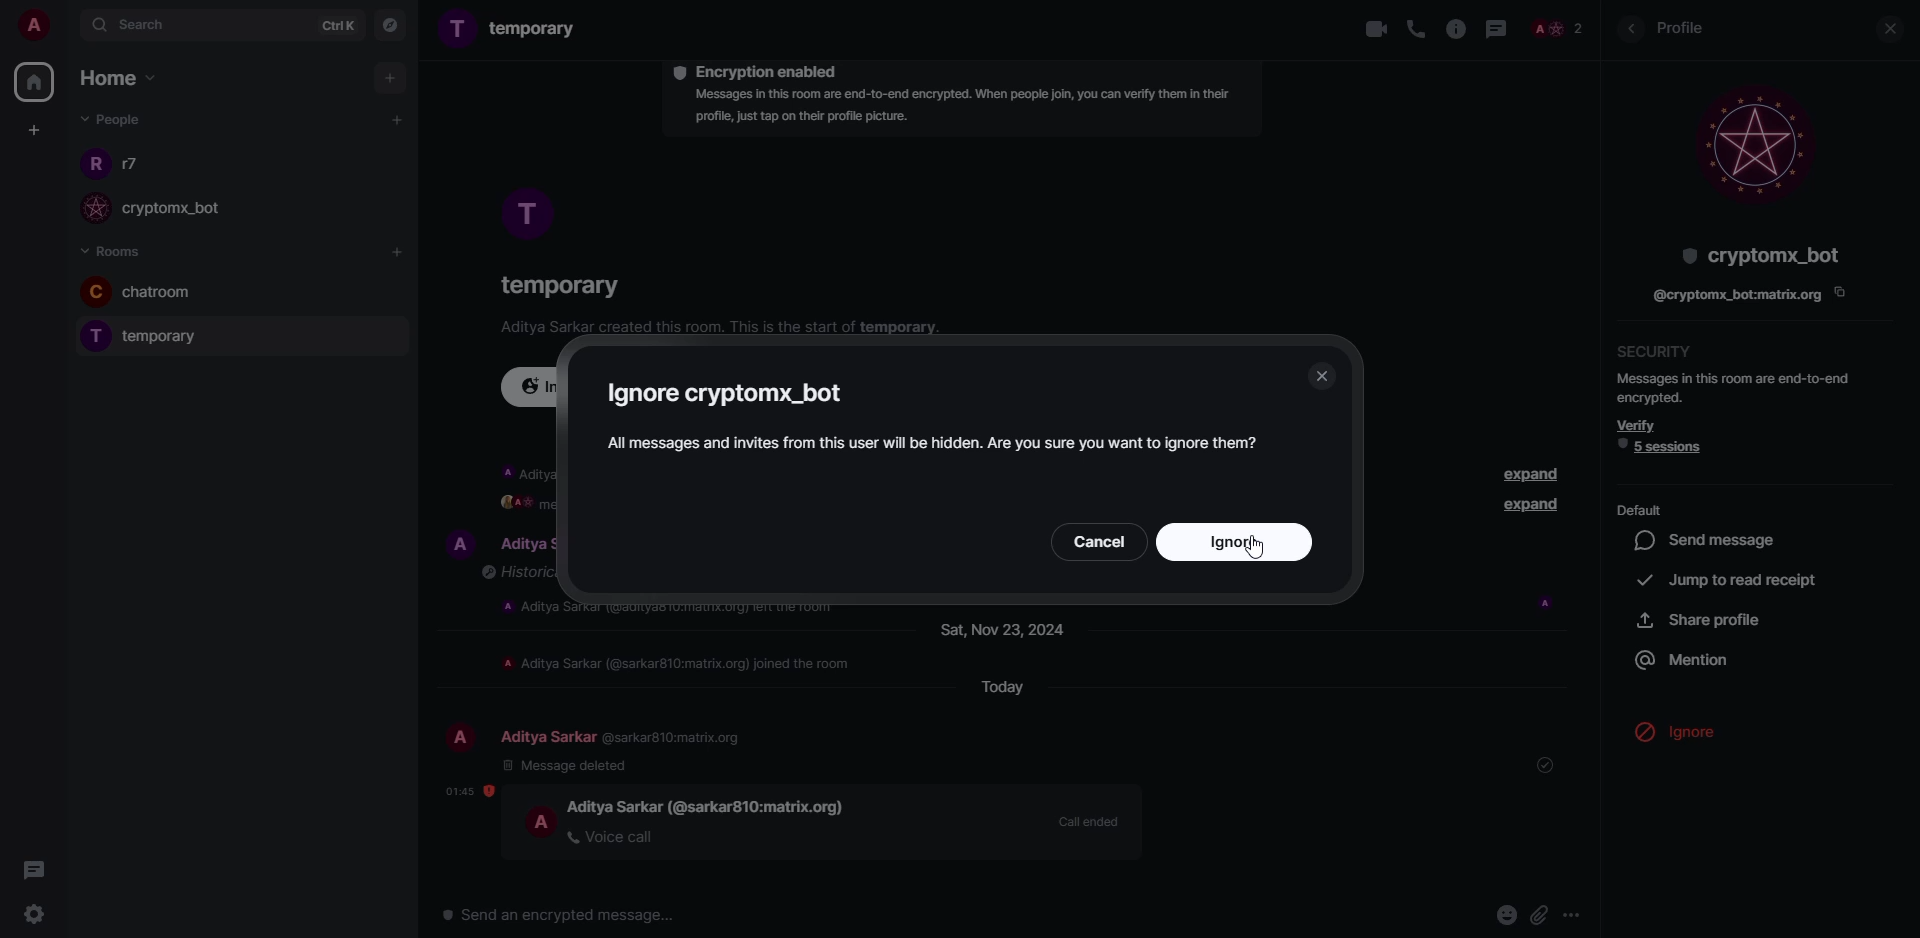 Image resolution: width=1920 pixels, height=938 pixels. What do you see at coordinates (1099, 540) in the screenshot?
I see `cancel` at bounding box center [1099, 540].